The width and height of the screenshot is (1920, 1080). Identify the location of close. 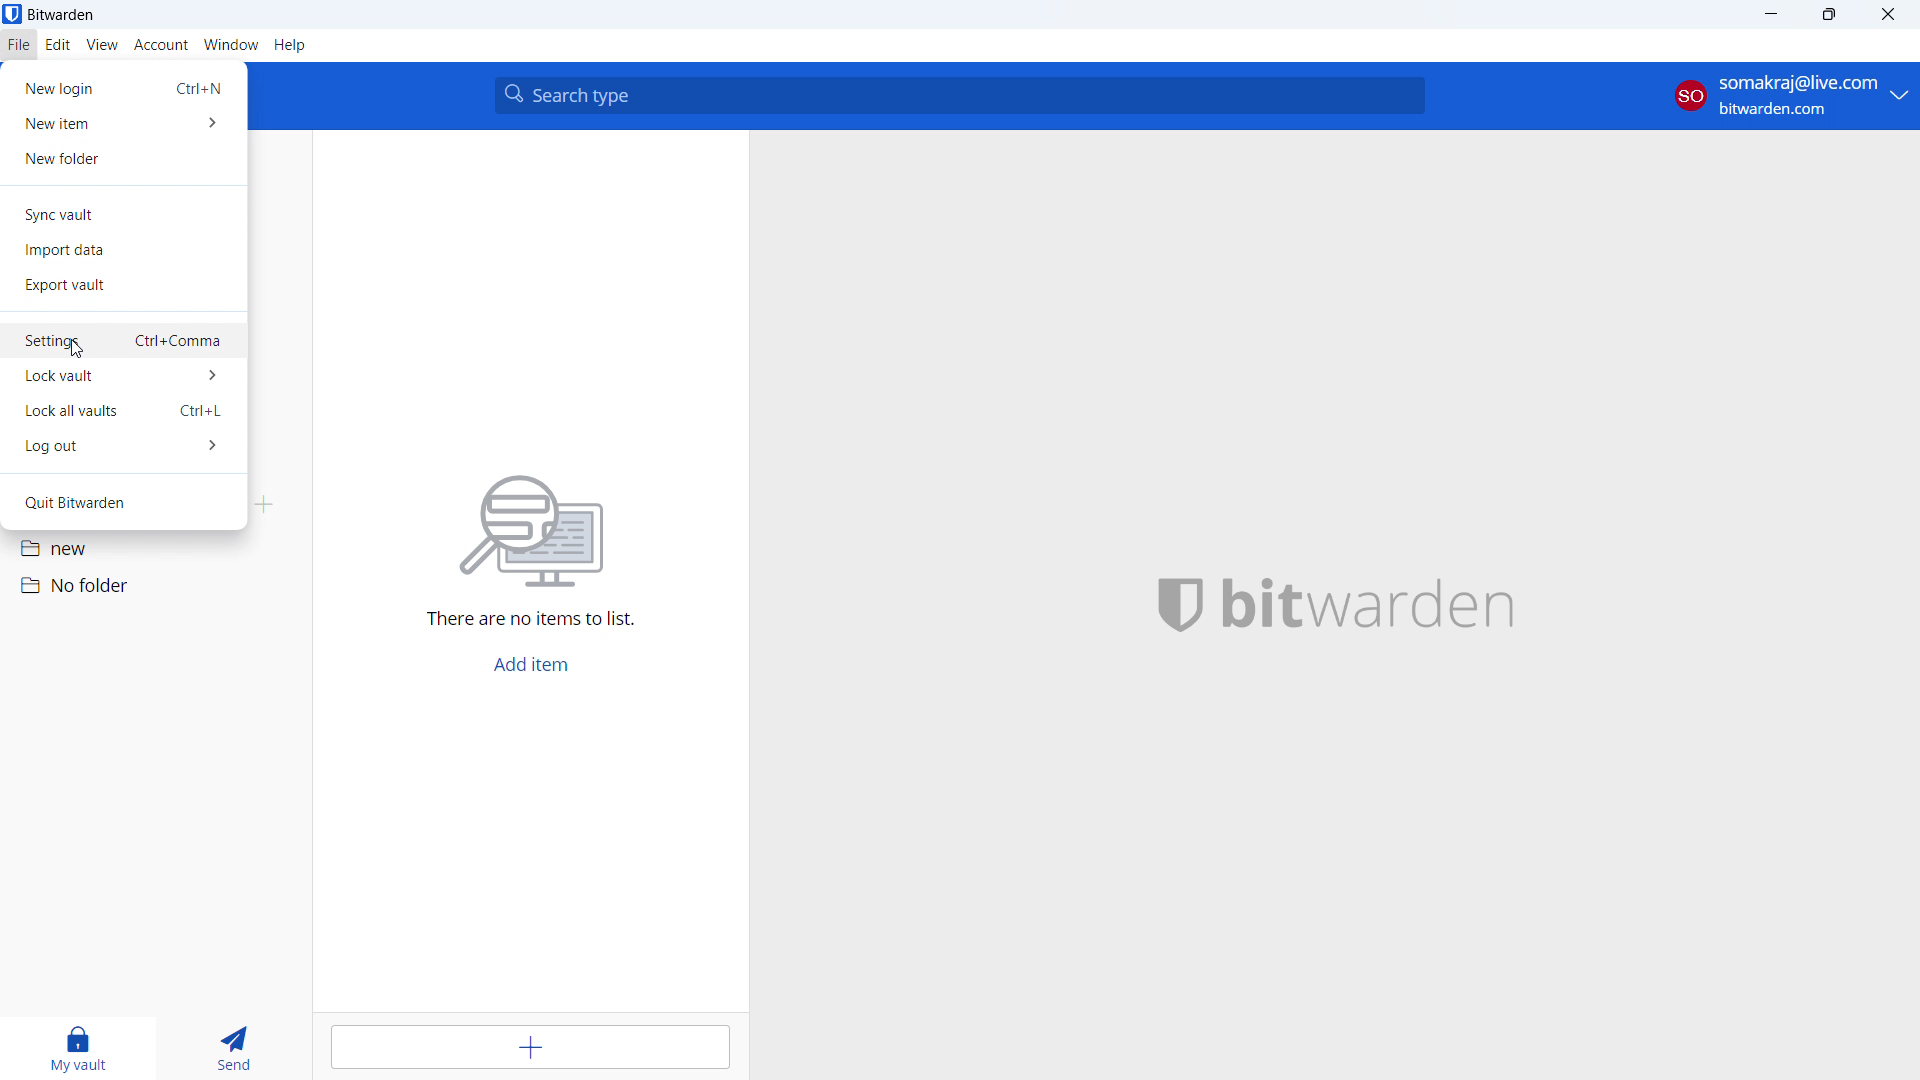
(1888, 14).